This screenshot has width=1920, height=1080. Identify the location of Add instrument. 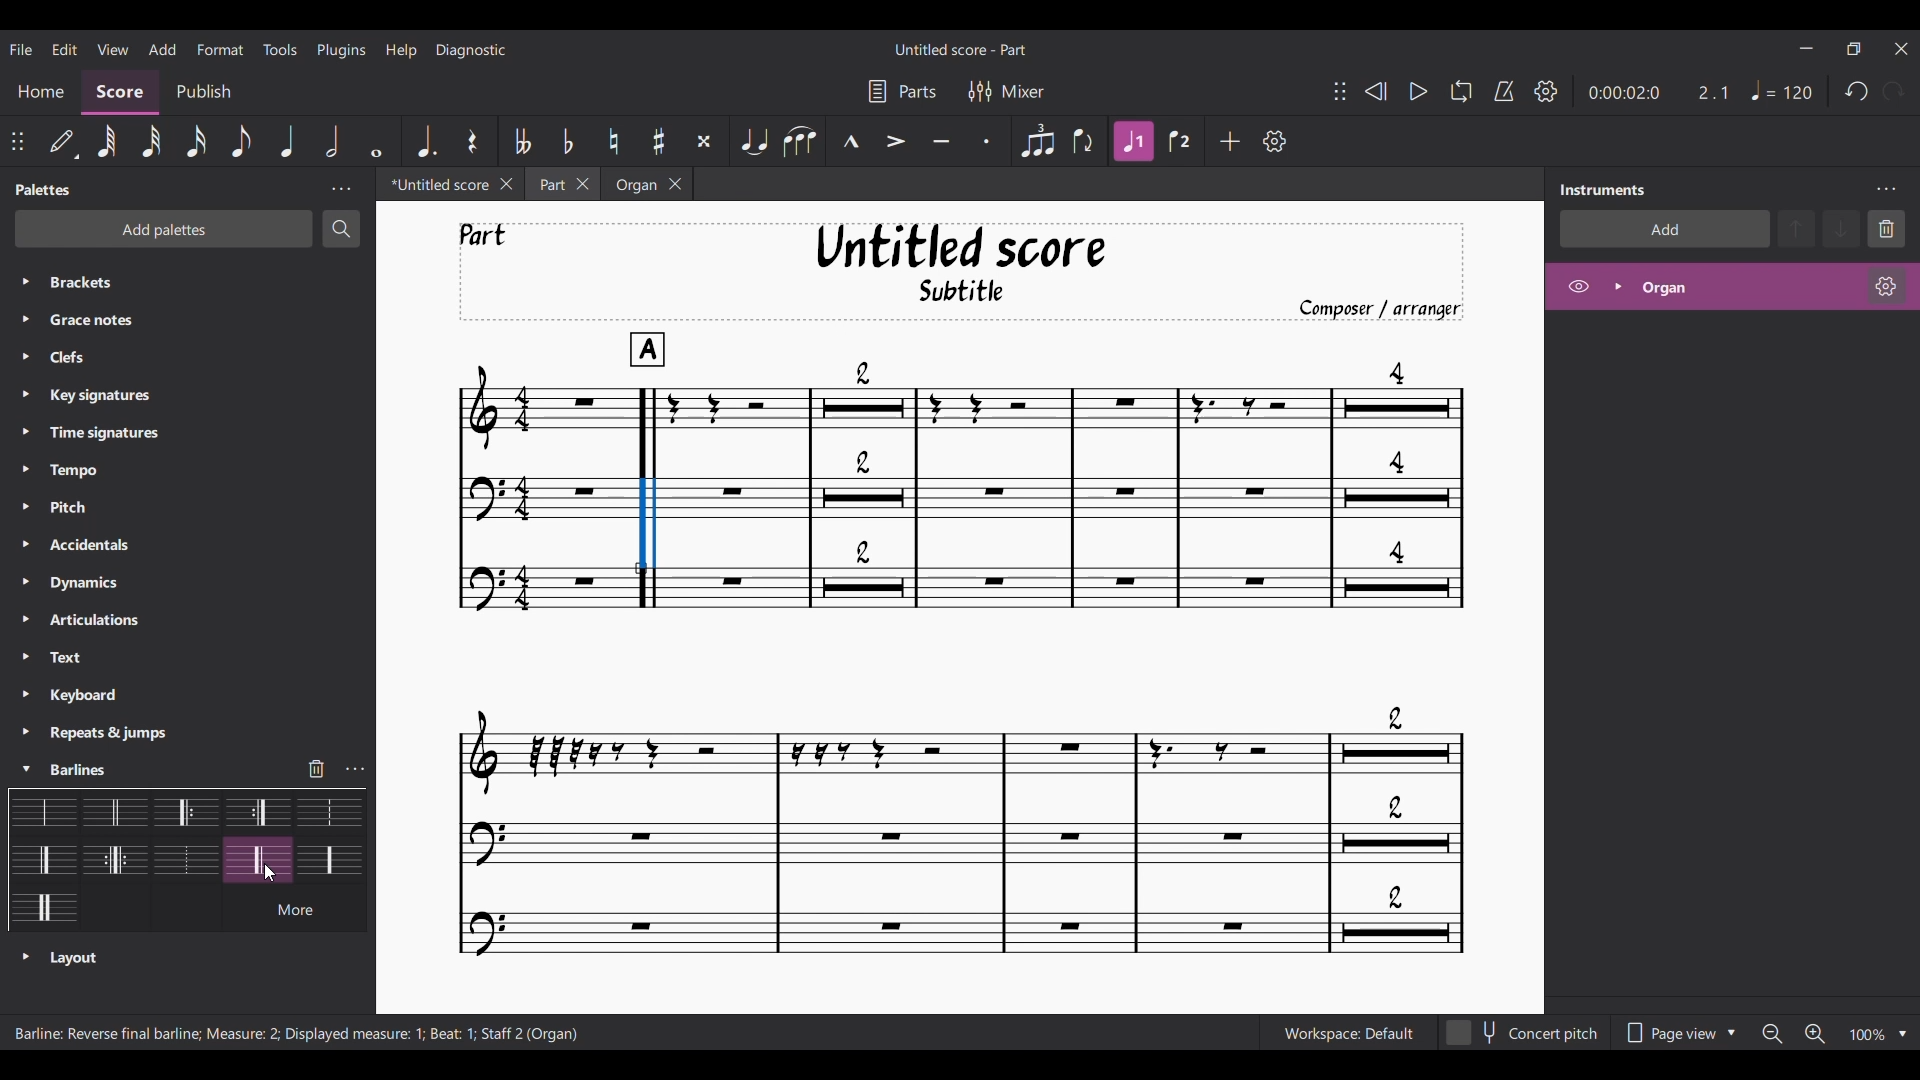
(1664, 228).